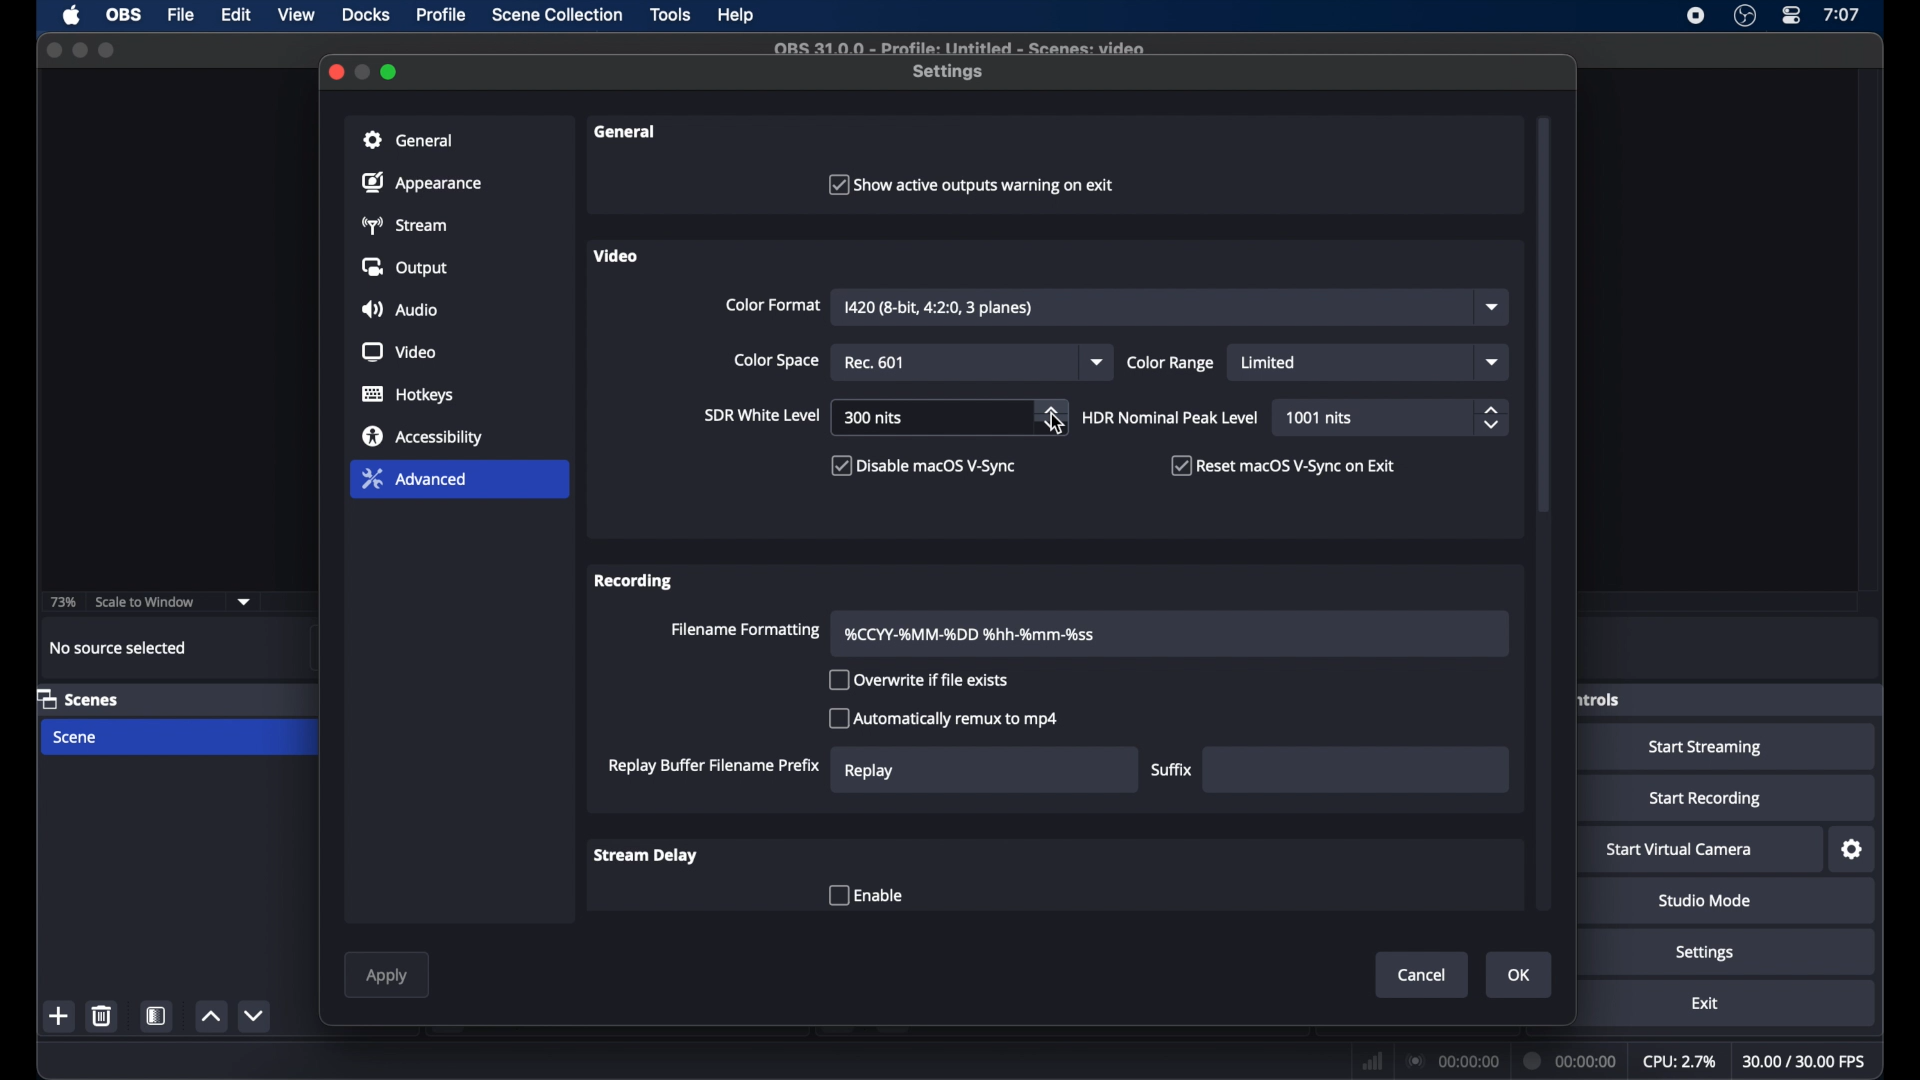 The height and width of the screenshot is (1080, 1920). I want to click on control center, so click(1790, 15).